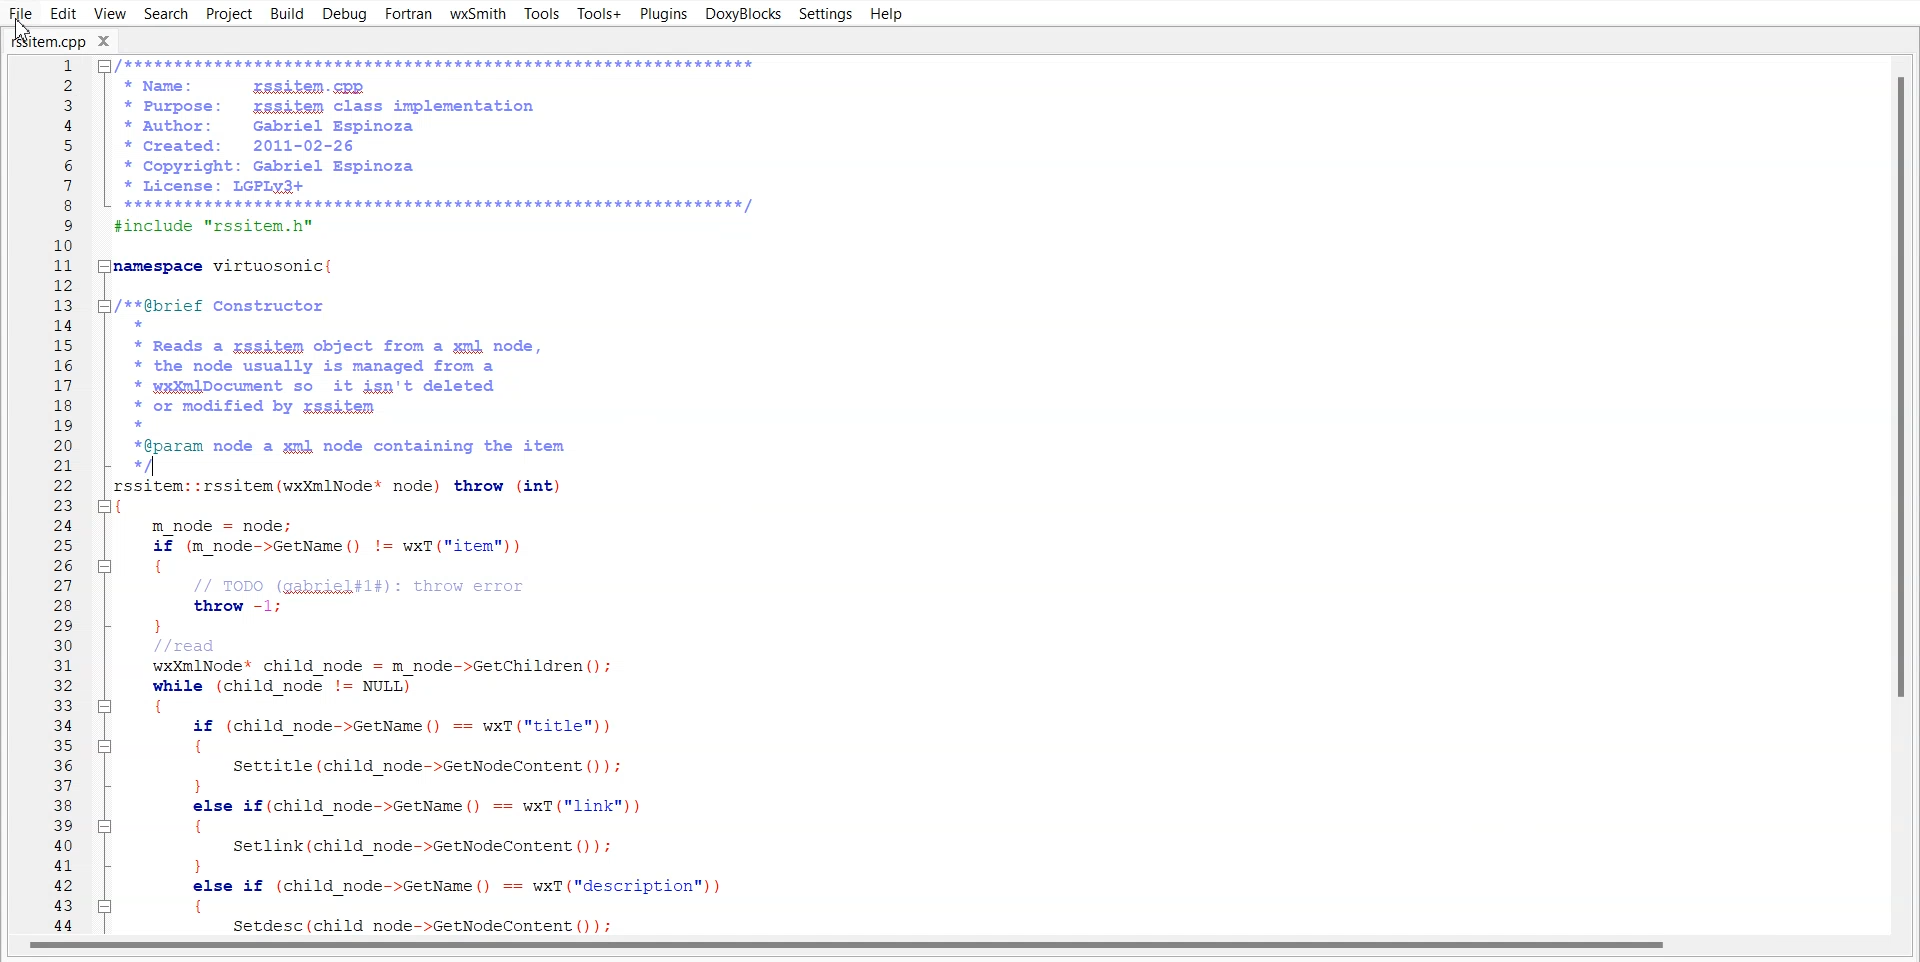 This screenshot has width=1920, height=962. I want to click on Project, so click(229, 14).